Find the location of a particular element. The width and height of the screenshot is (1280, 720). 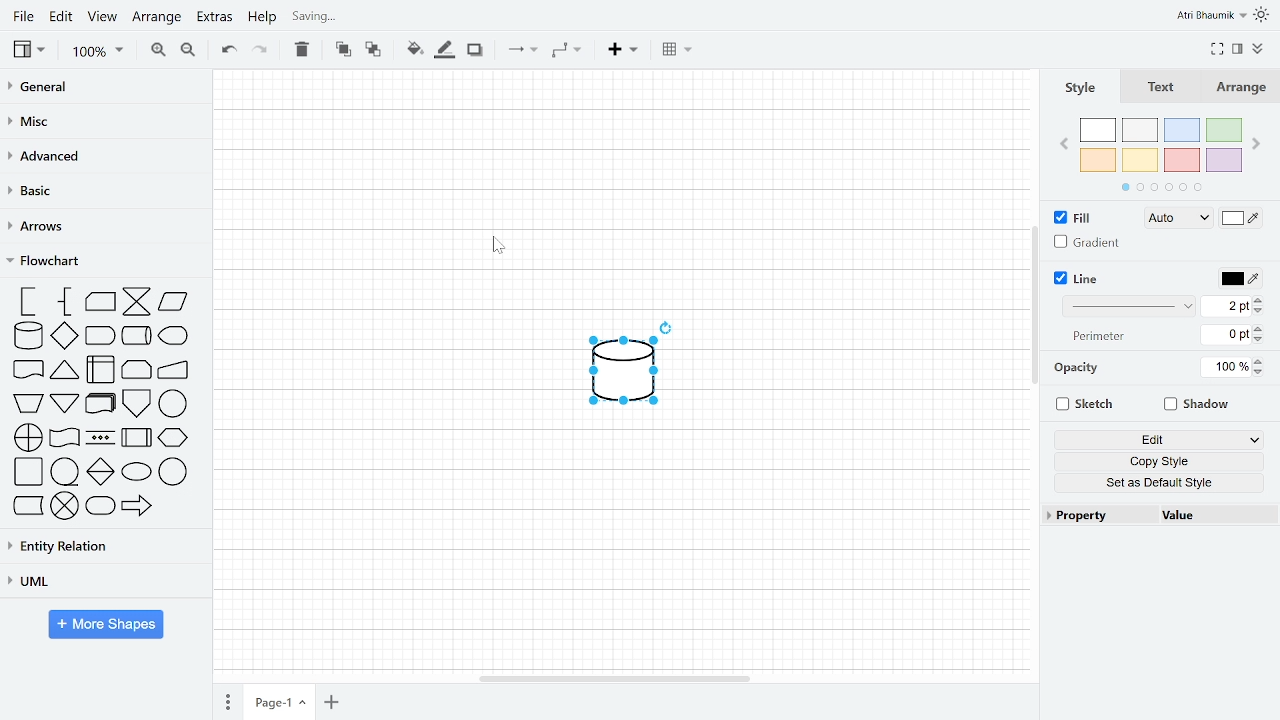

display is located at coordinates (173, 337).